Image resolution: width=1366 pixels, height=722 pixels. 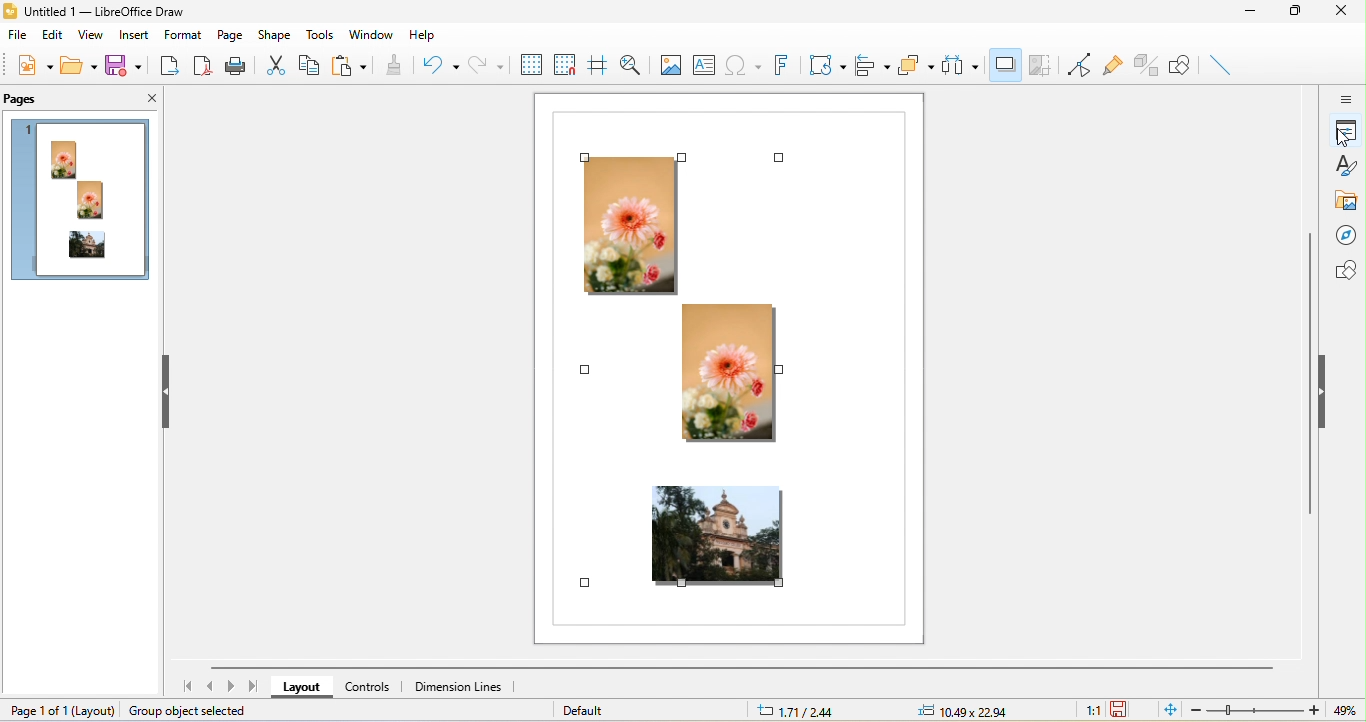 What do you see at coordinates (26, 99) in the screenshot?
I see `pages` at bounding box center [26, 99].